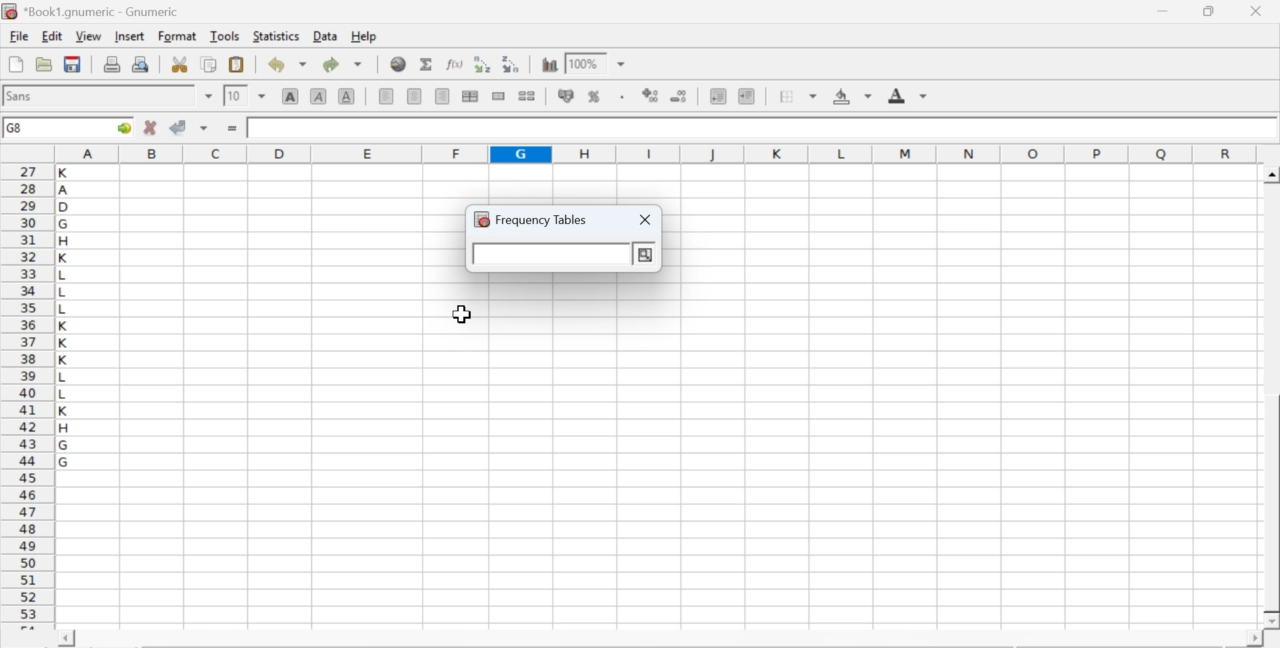  I want to click on Set the format of the selected cells to include a thousands separator, so click(620, 97).